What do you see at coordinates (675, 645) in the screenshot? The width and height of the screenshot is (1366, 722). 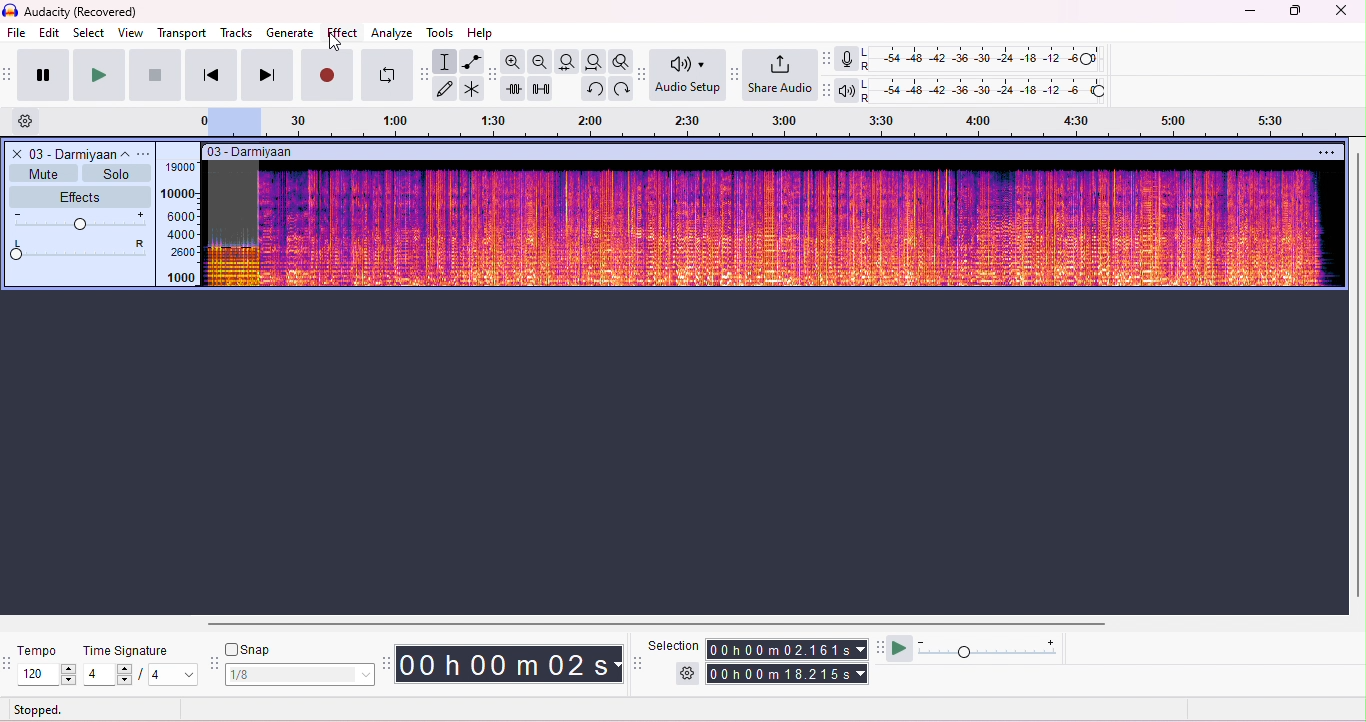 I see `selection` at bounding box center [675, 645].